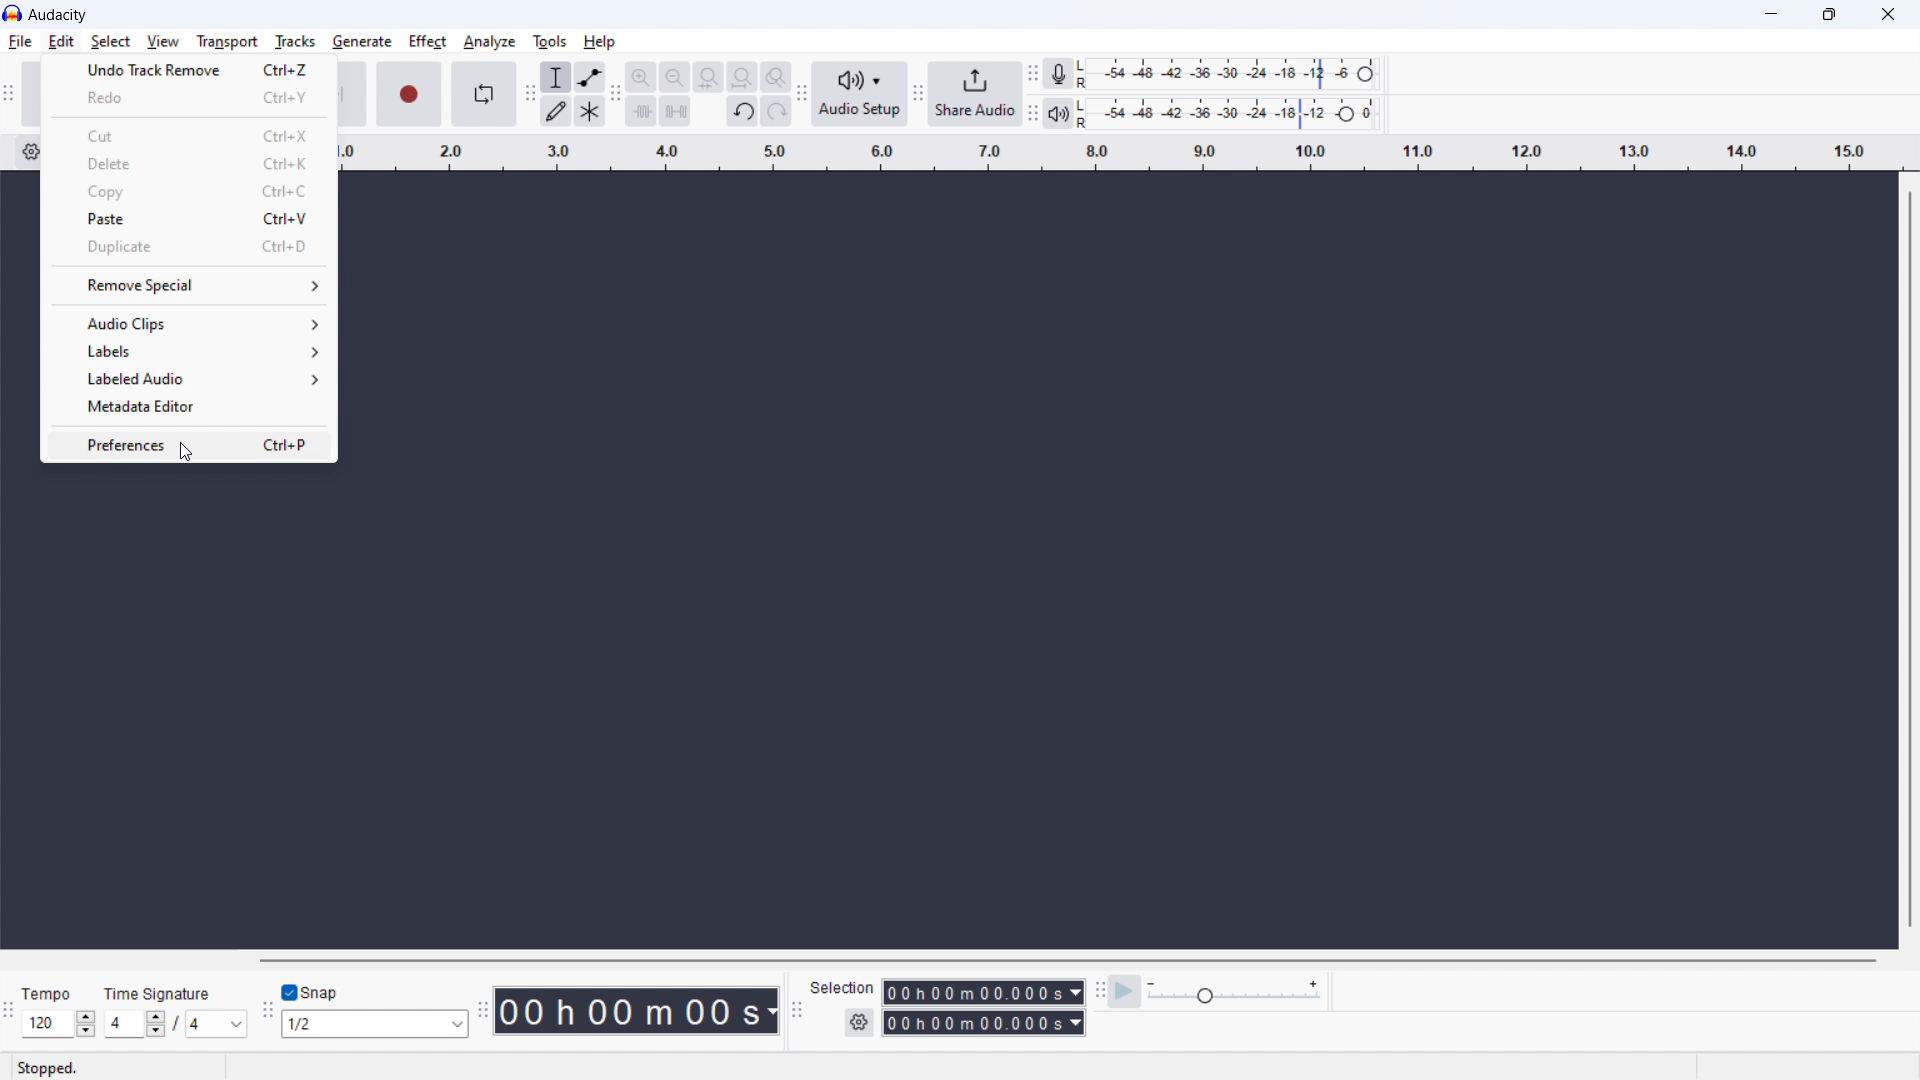 The height and width of the screenshot is (1080, 1920). Describe the element at coordinates (186, 452) in the screenshot. I see `Cursor` at that location.